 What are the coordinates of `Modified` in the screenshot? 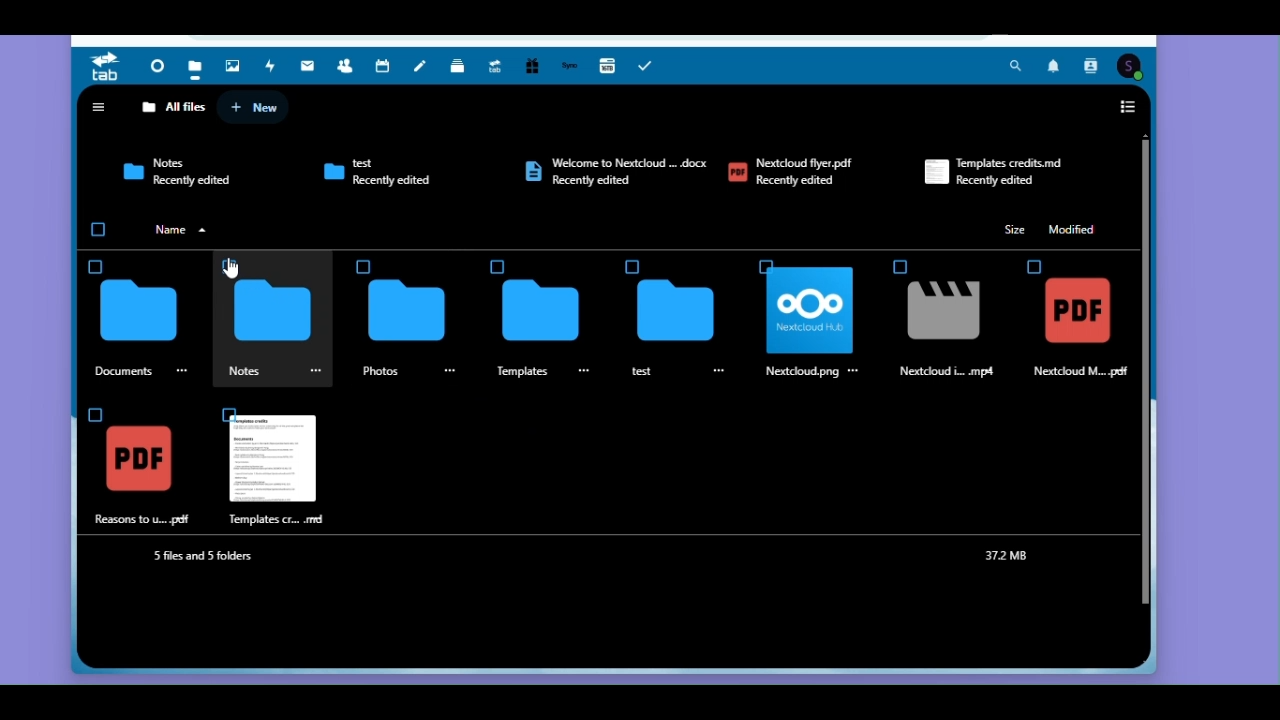 It's located at (1072, 228).